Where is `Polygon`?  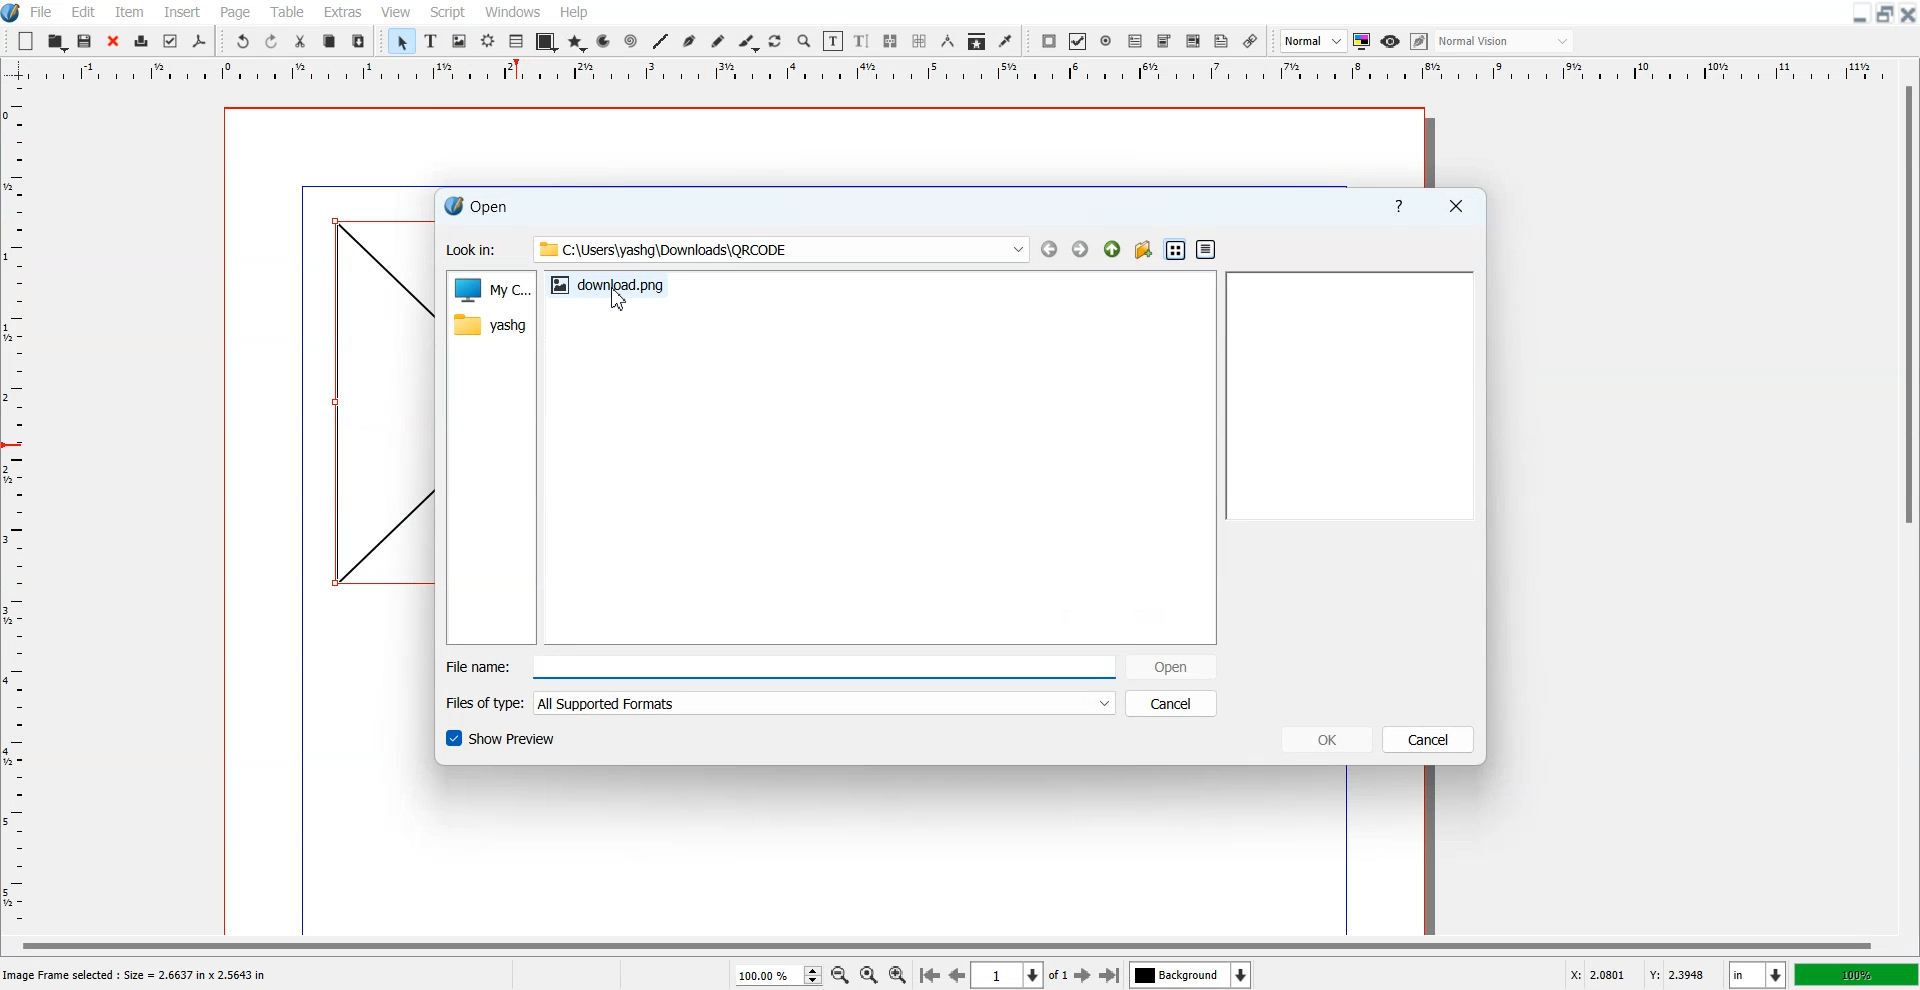 Polygon is located at coordinates (577, 44).